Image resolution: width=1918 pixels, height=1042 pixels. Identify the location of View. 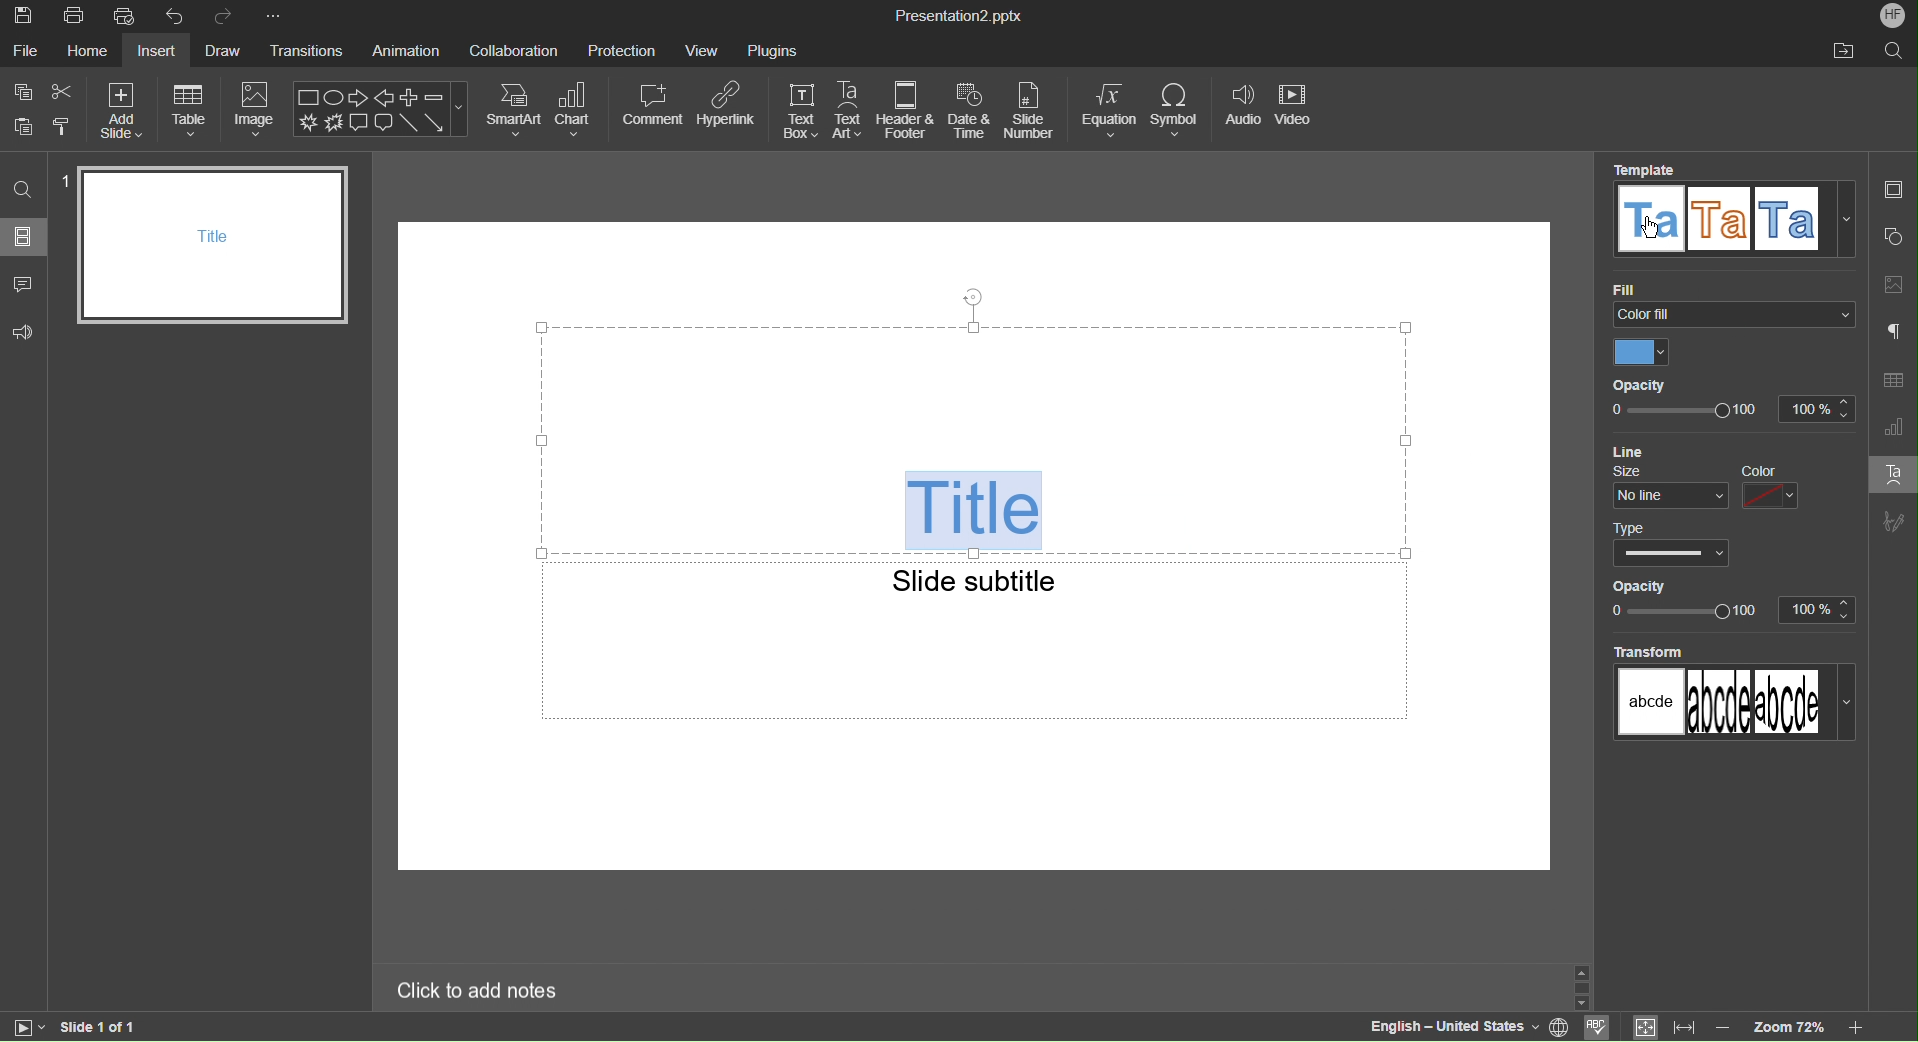
(705, 49).